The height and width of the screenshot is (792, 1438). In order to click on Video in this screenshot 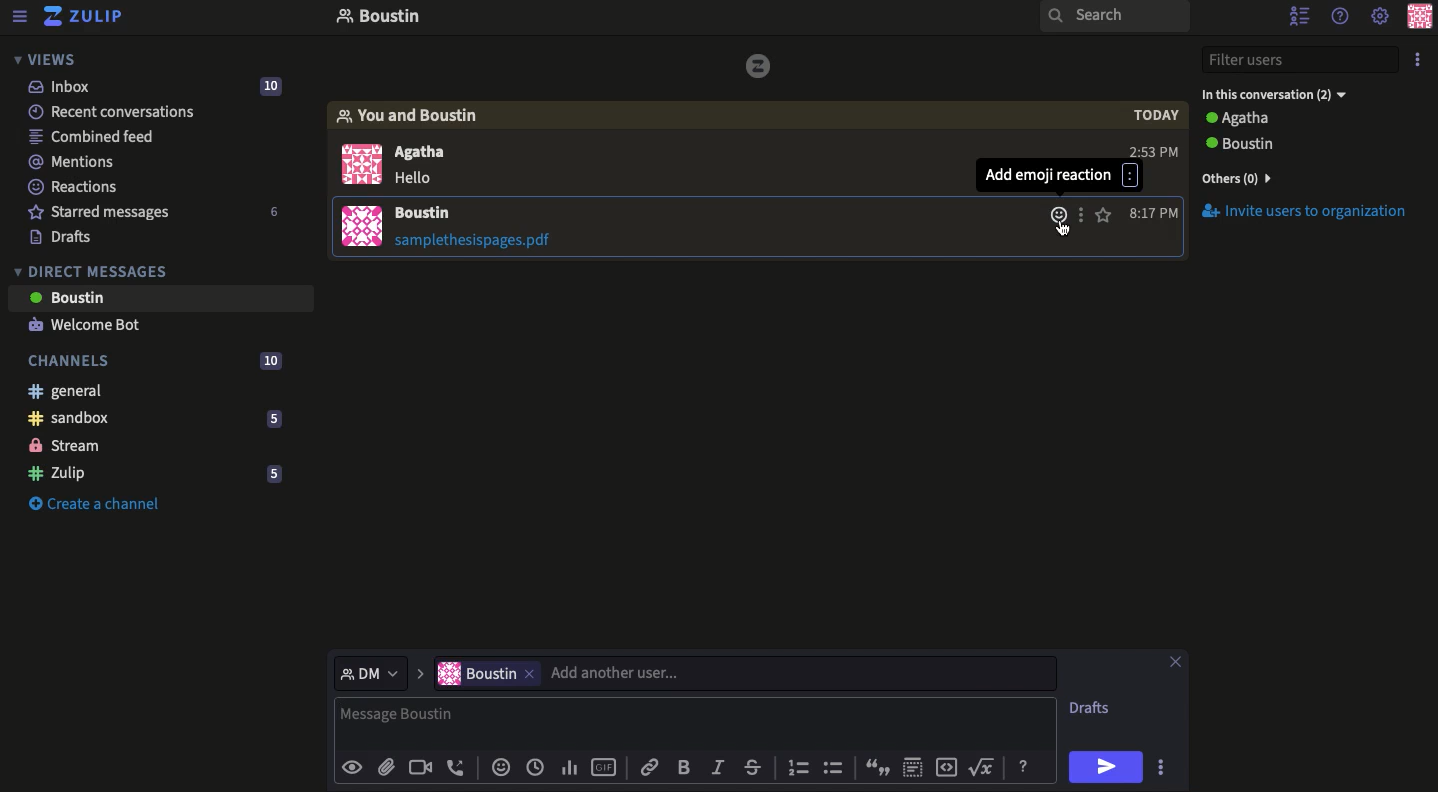, I will do `click(418, 766)`.